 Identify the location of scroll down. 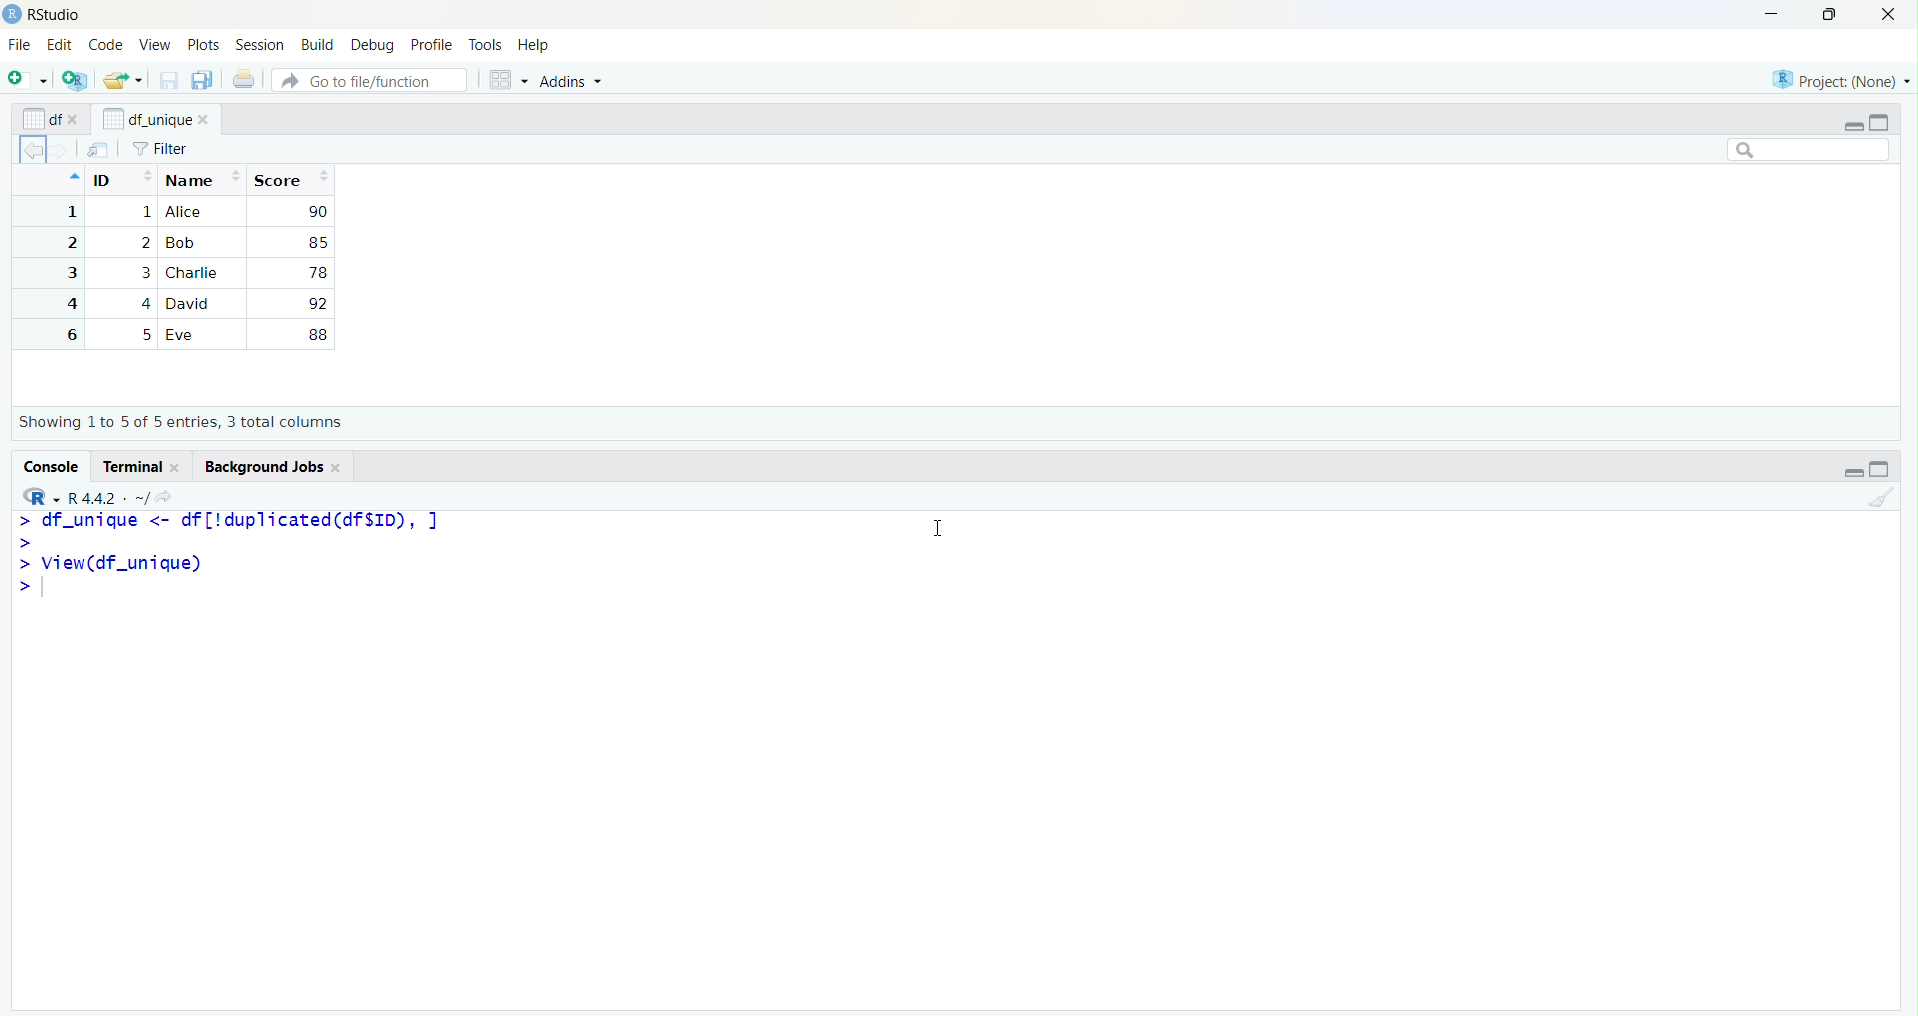
(1891, 395).